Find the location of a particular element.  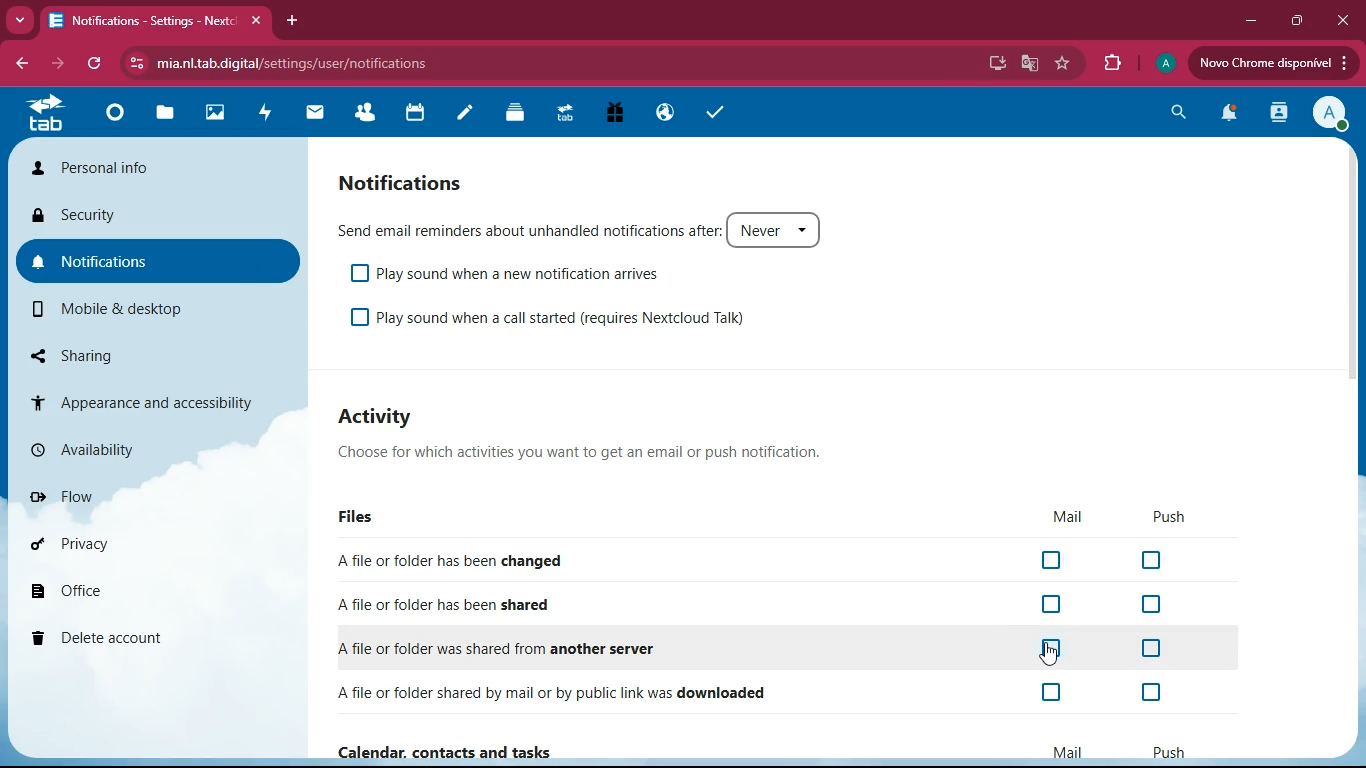

notifications is located at coordinates (400, 183).